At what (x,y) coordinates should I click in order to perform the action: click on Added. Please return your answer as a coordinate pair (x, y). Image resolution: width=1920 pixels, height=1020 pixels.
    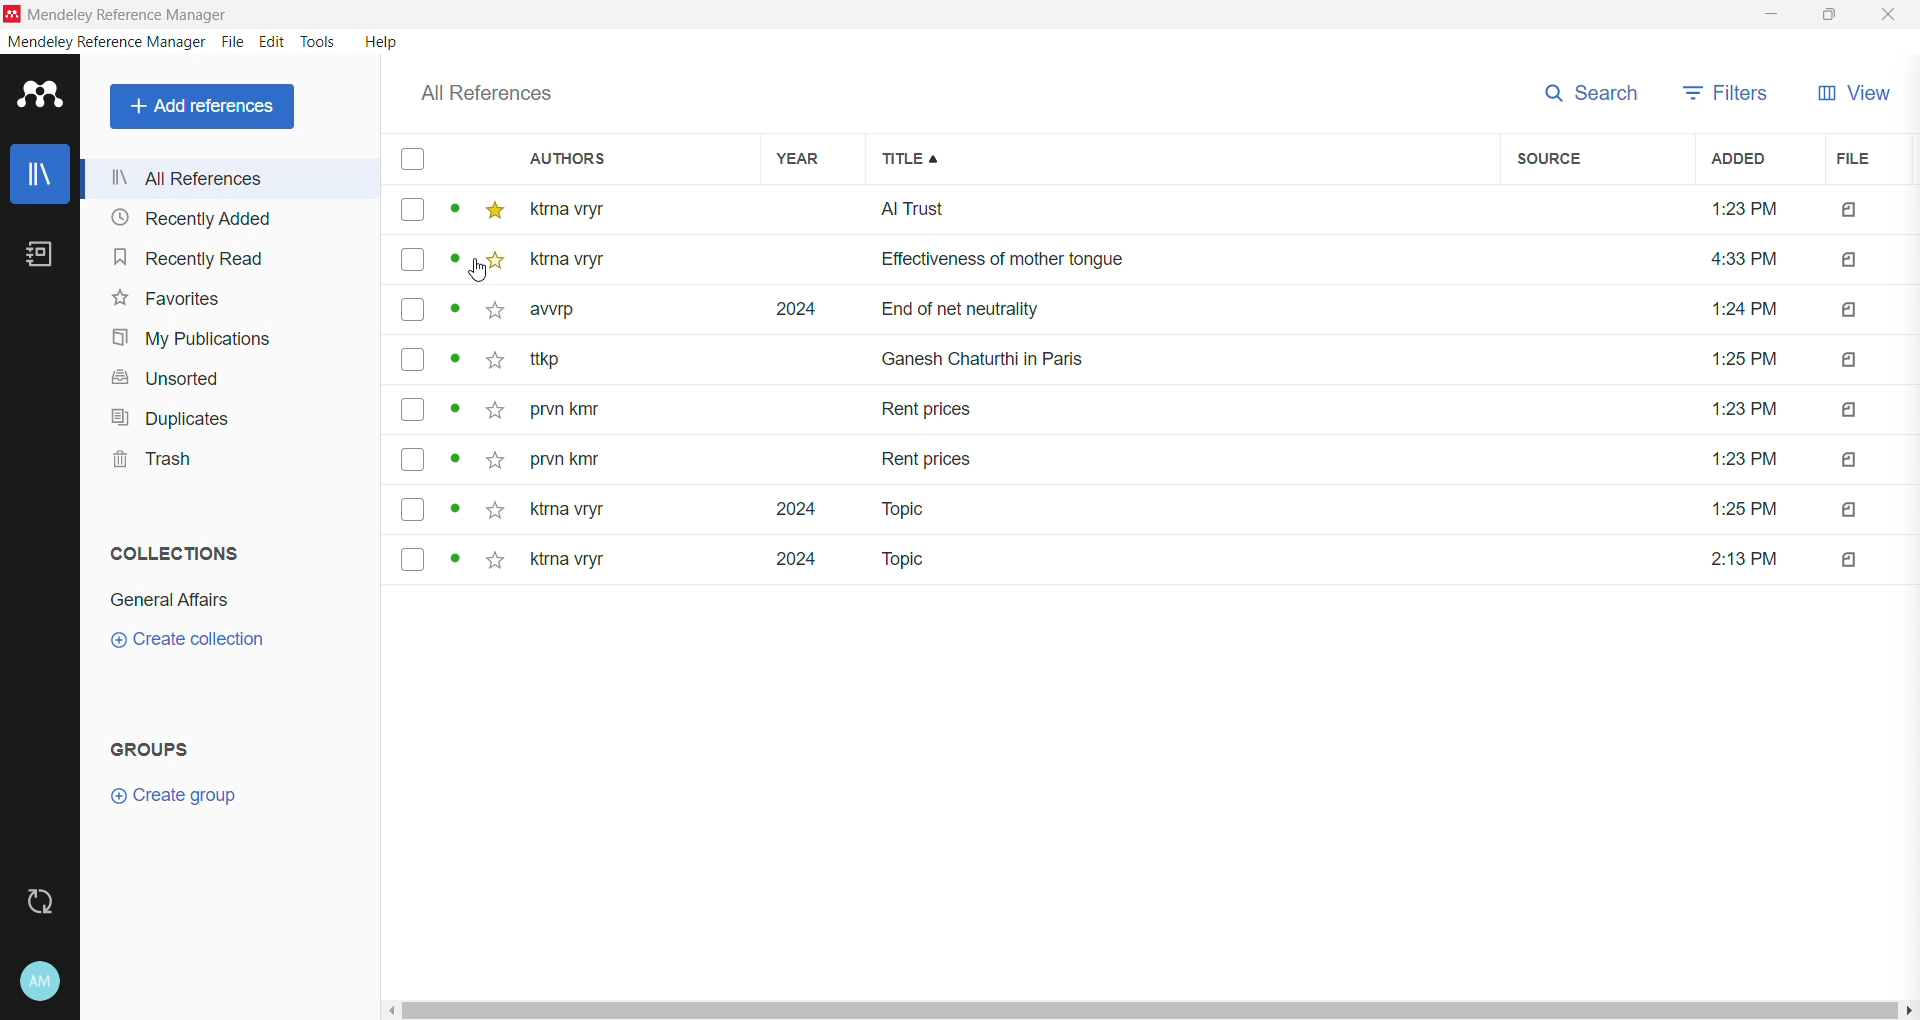
    Looking at the image, I should click on (1749, 160).